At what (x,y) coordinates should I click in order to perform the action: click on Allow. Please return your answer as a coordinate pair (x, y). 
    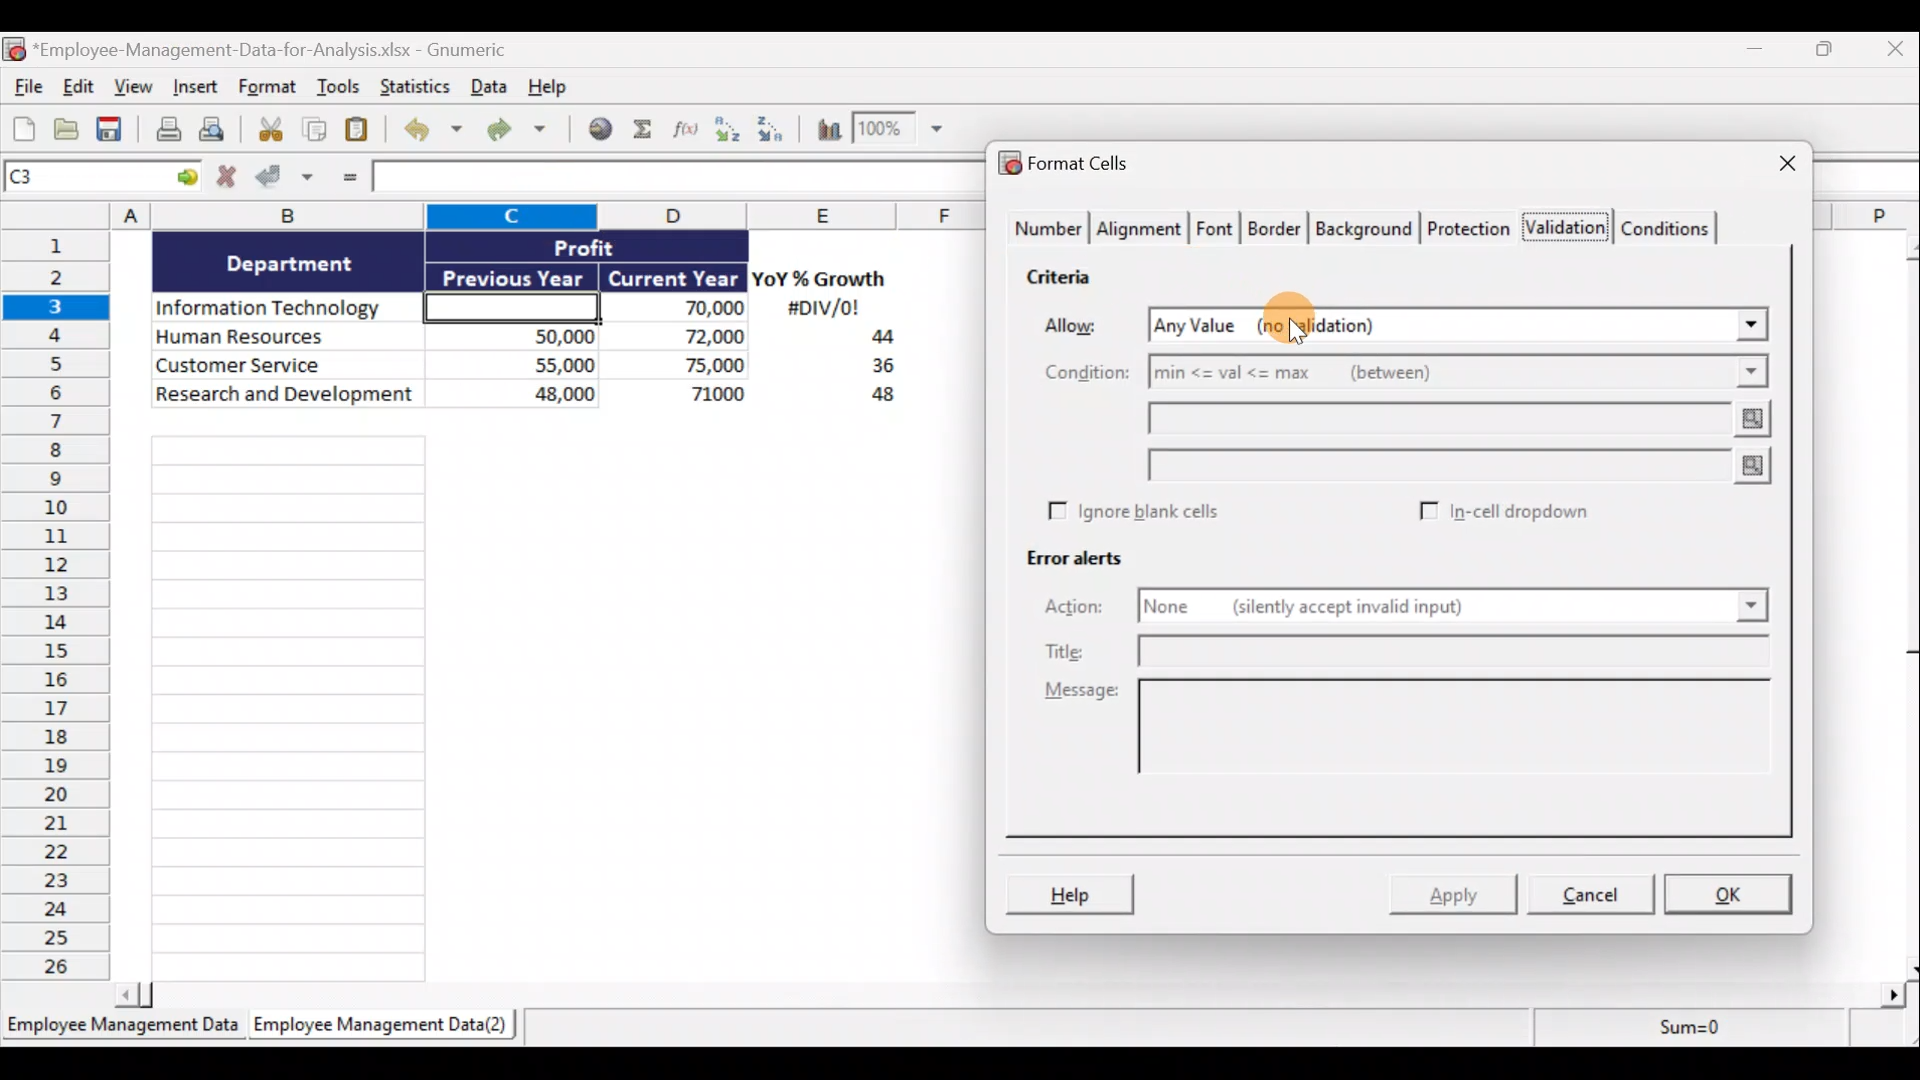
    Looking at the image, I should click on (1085, 327).